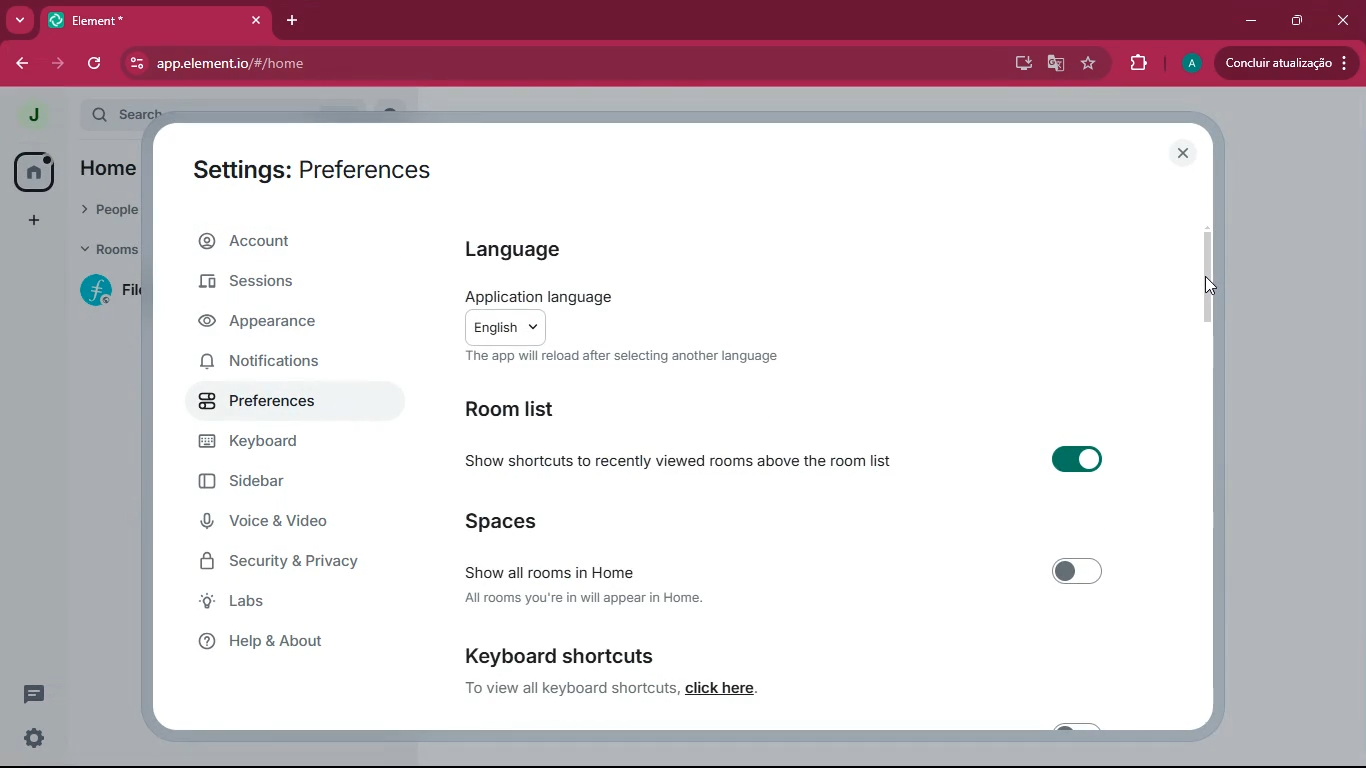  Describe the element at coordinates (1283, 63) in the screenshot. I see `update` at that location.